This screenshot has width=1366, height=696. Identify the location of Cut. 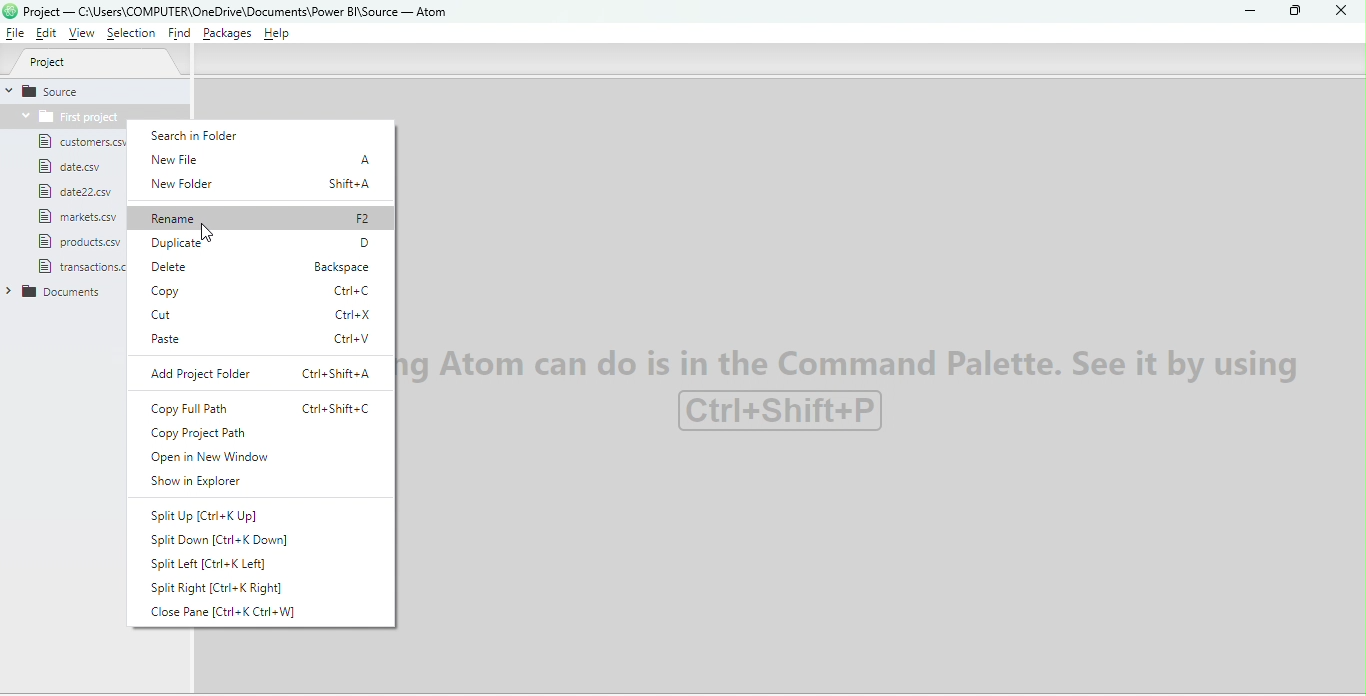
(268, 314).